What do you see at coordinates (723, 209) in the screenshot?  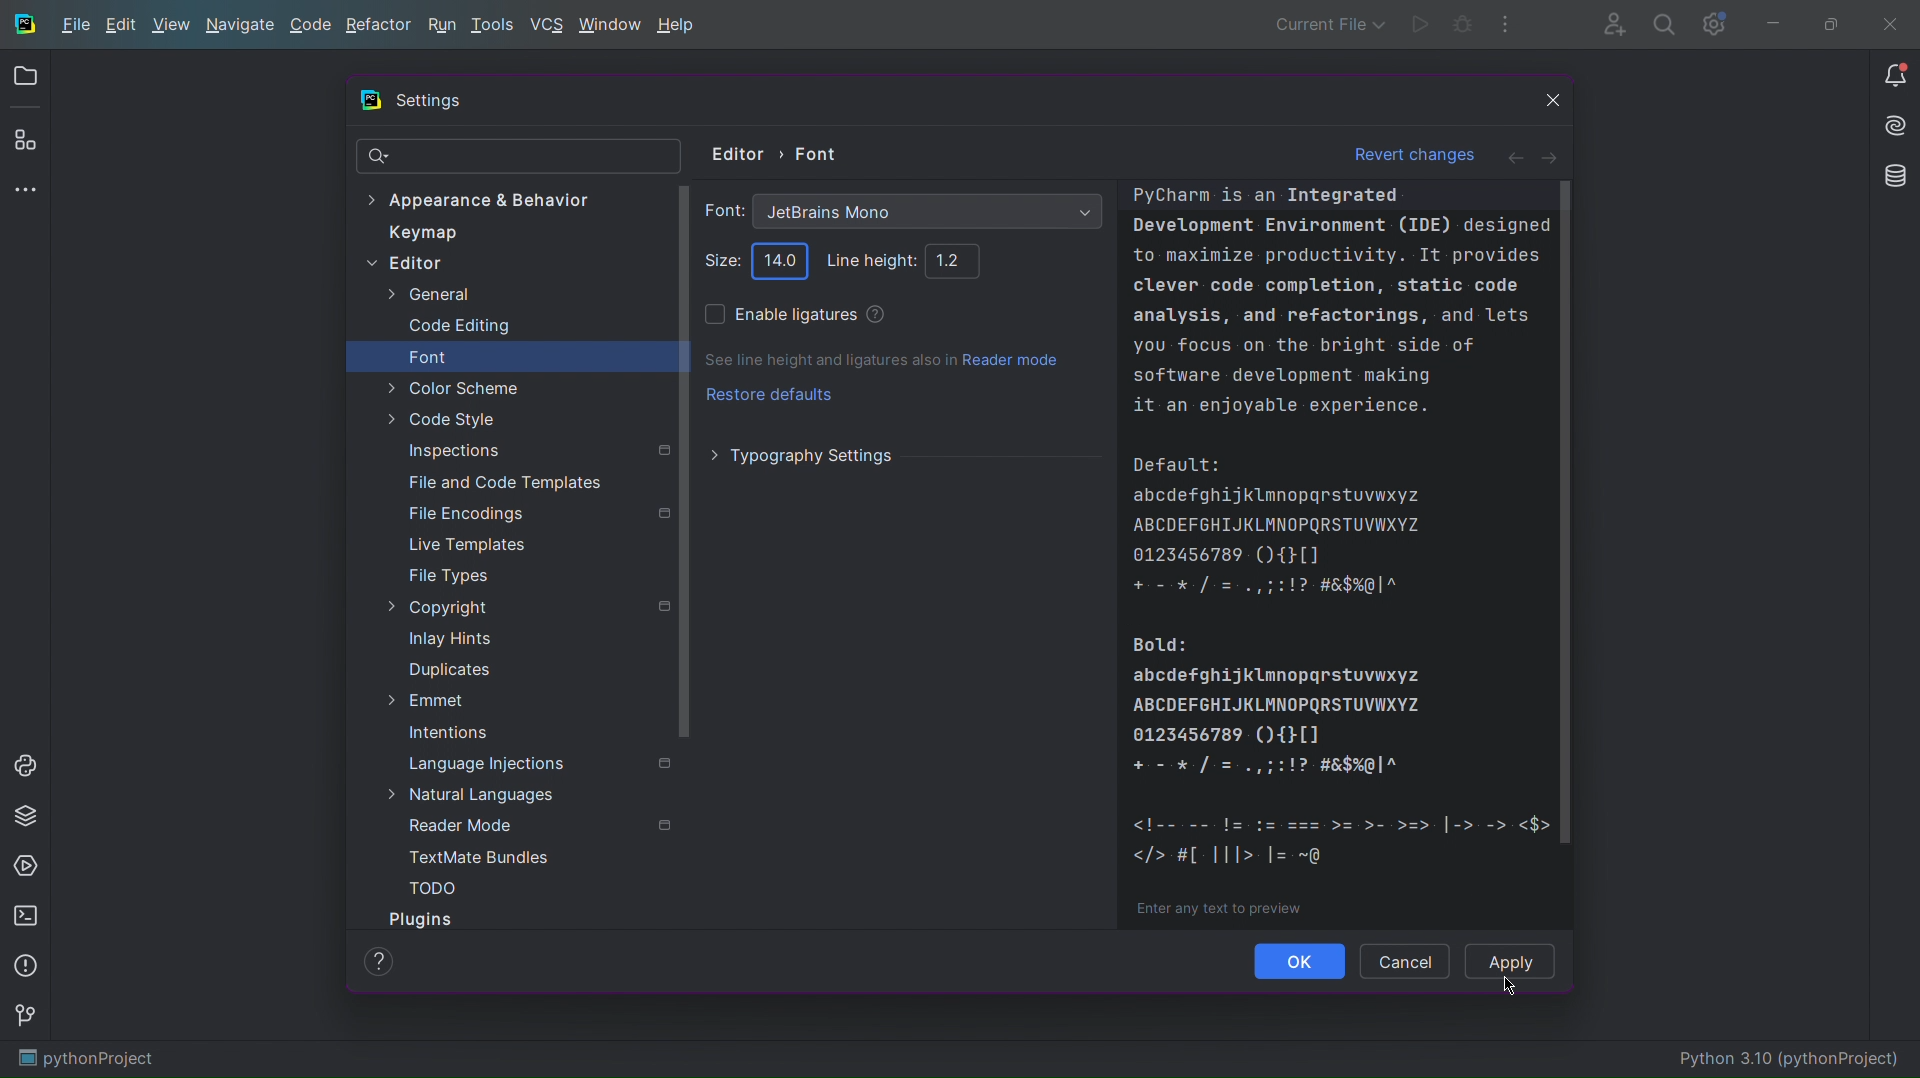 I see `Font` at bounding box center [723, 209].